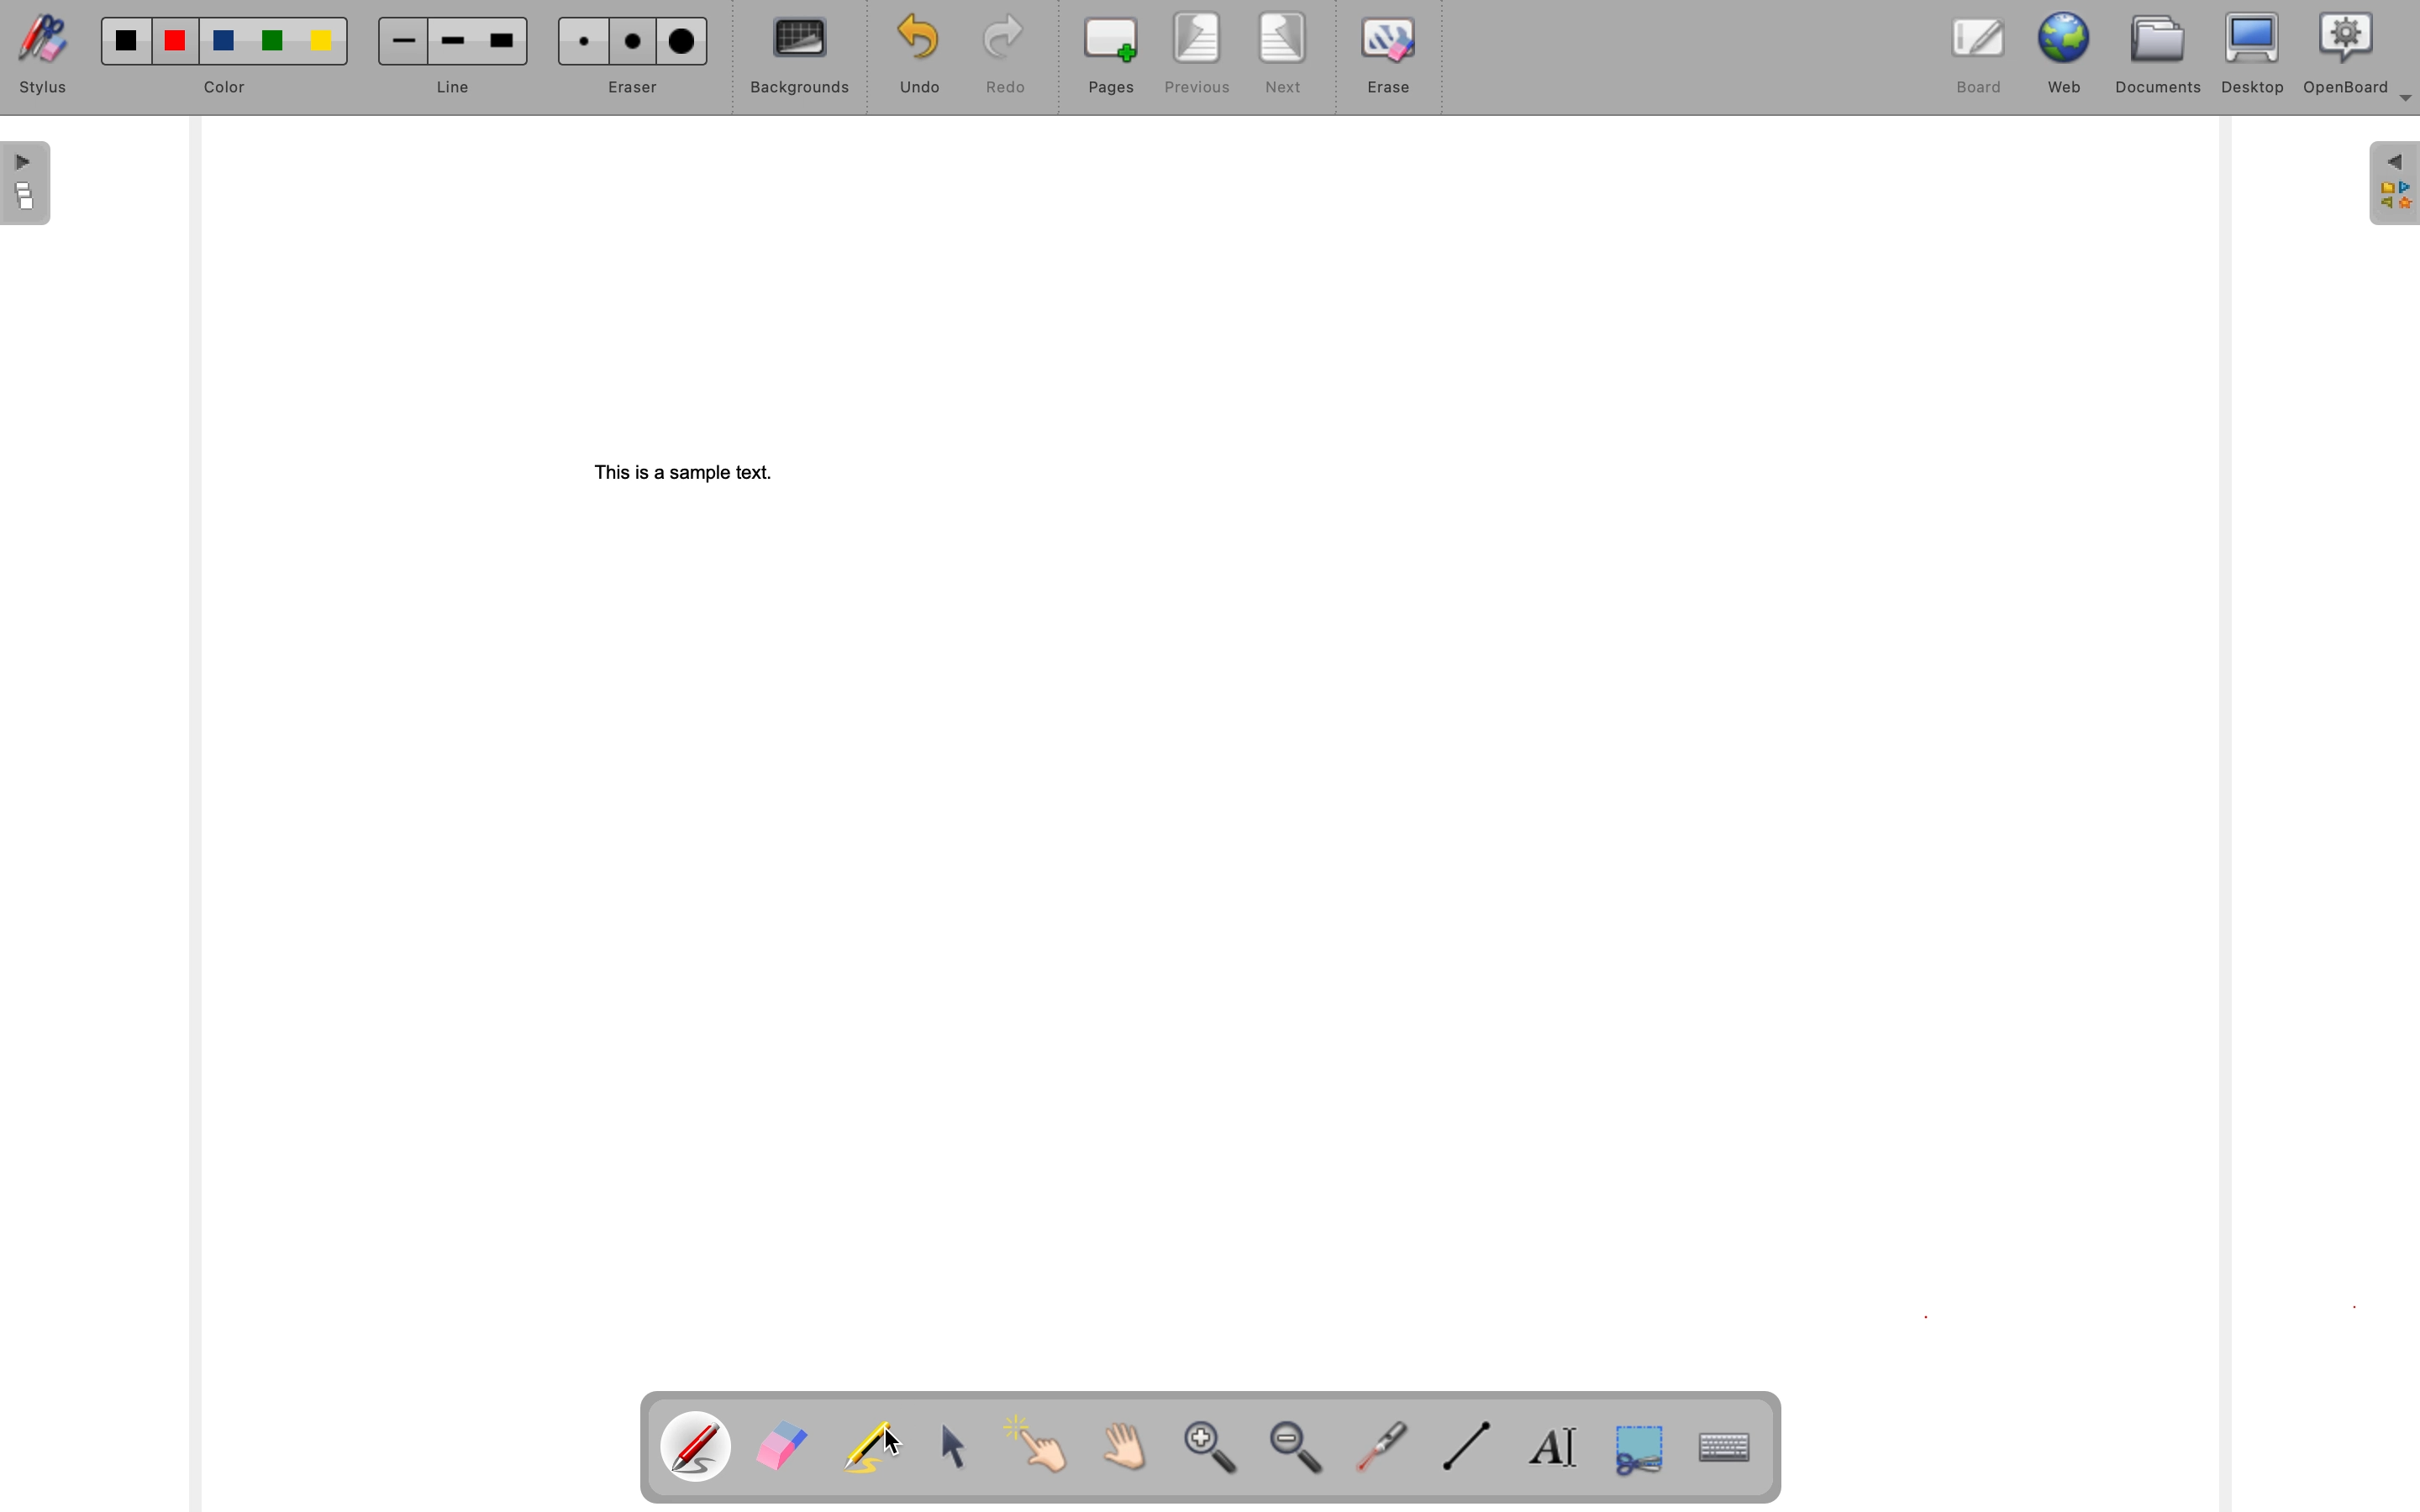 This screenshot has width=2420, height=1512. Describe the element at coordinates (996, 57) in the screenshot. I see `redo` at that location.